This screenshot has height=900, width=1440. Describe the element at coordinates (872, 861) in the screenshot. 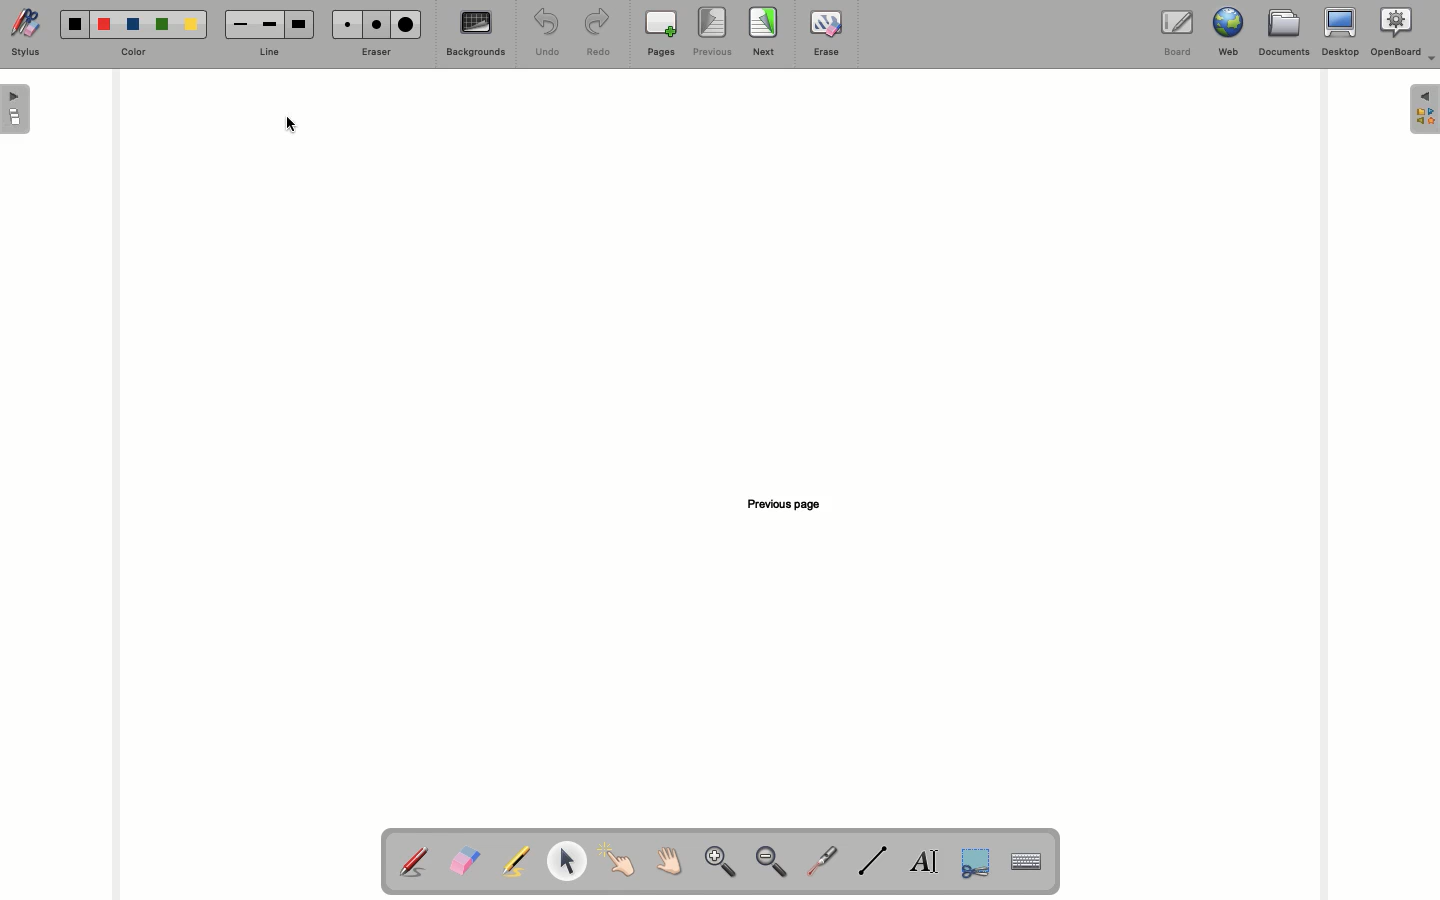

I see `Draw lines` at that location.